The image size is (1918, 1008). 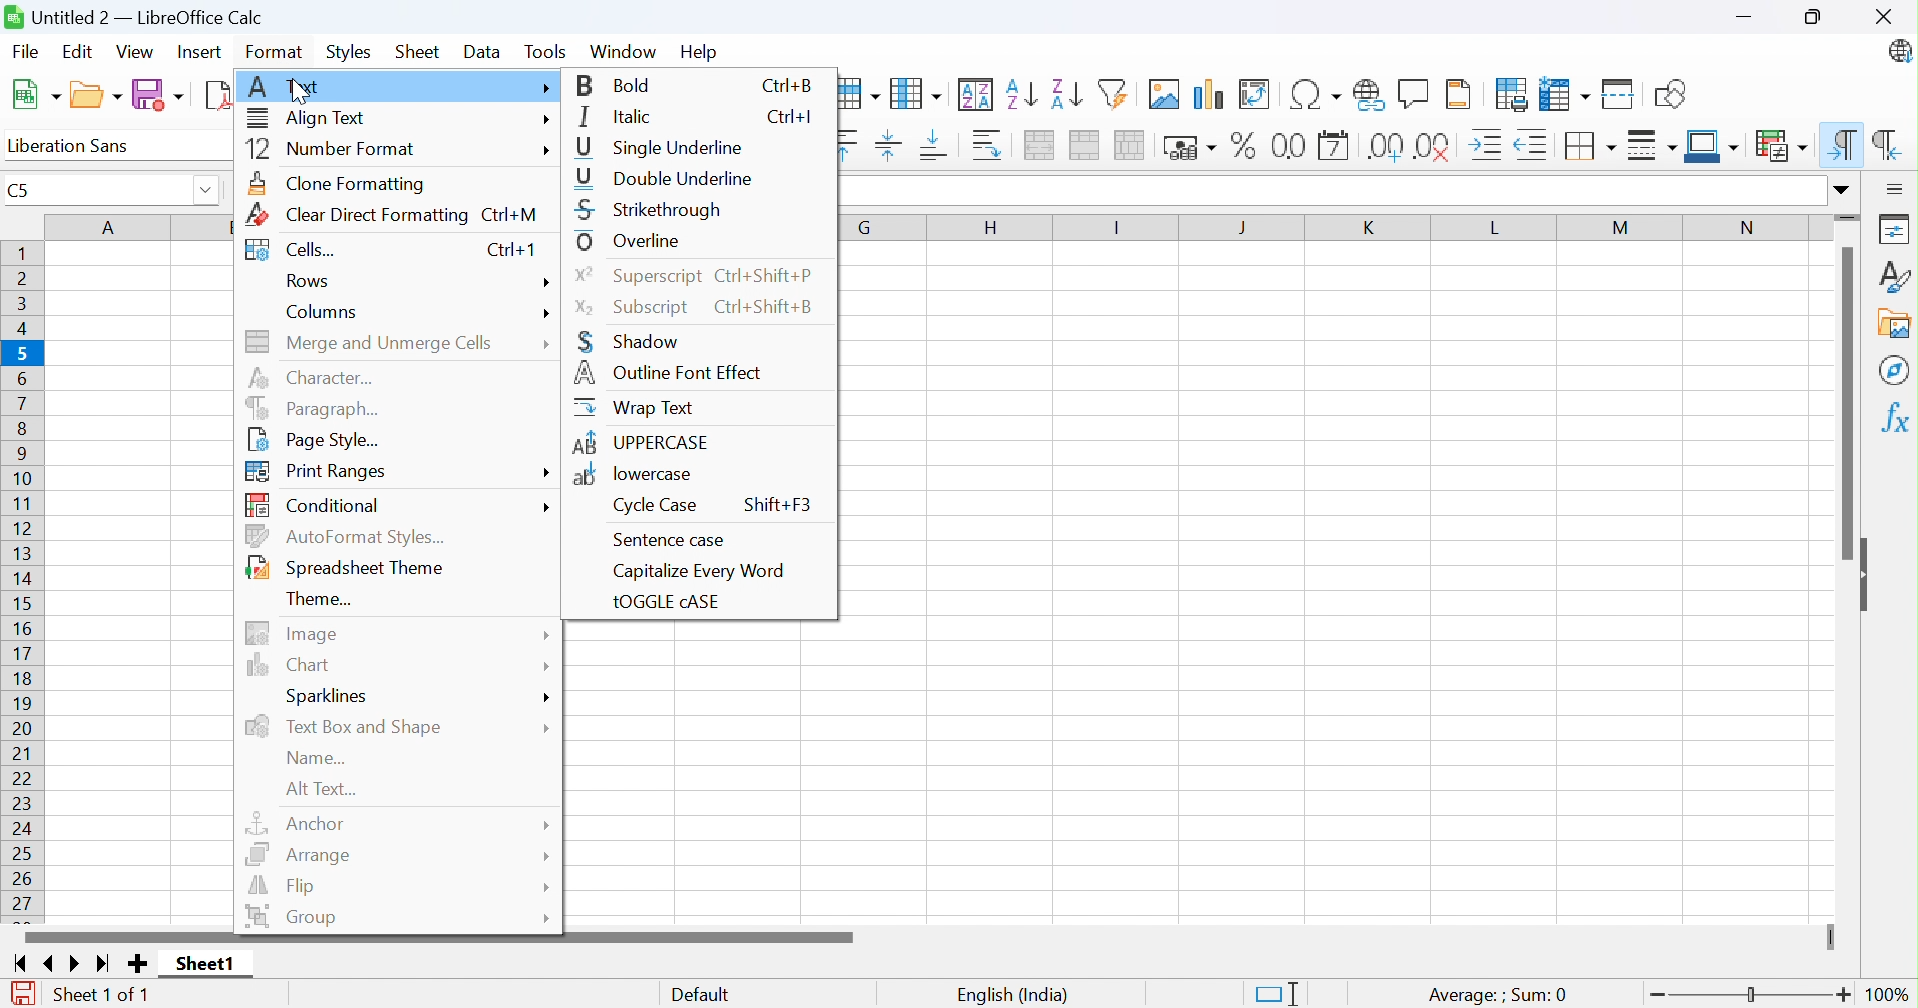 What do you see at coordinates (1883, 145) in the screenshot?
I see `Right-to-left` at bounding box center [1883, 145].